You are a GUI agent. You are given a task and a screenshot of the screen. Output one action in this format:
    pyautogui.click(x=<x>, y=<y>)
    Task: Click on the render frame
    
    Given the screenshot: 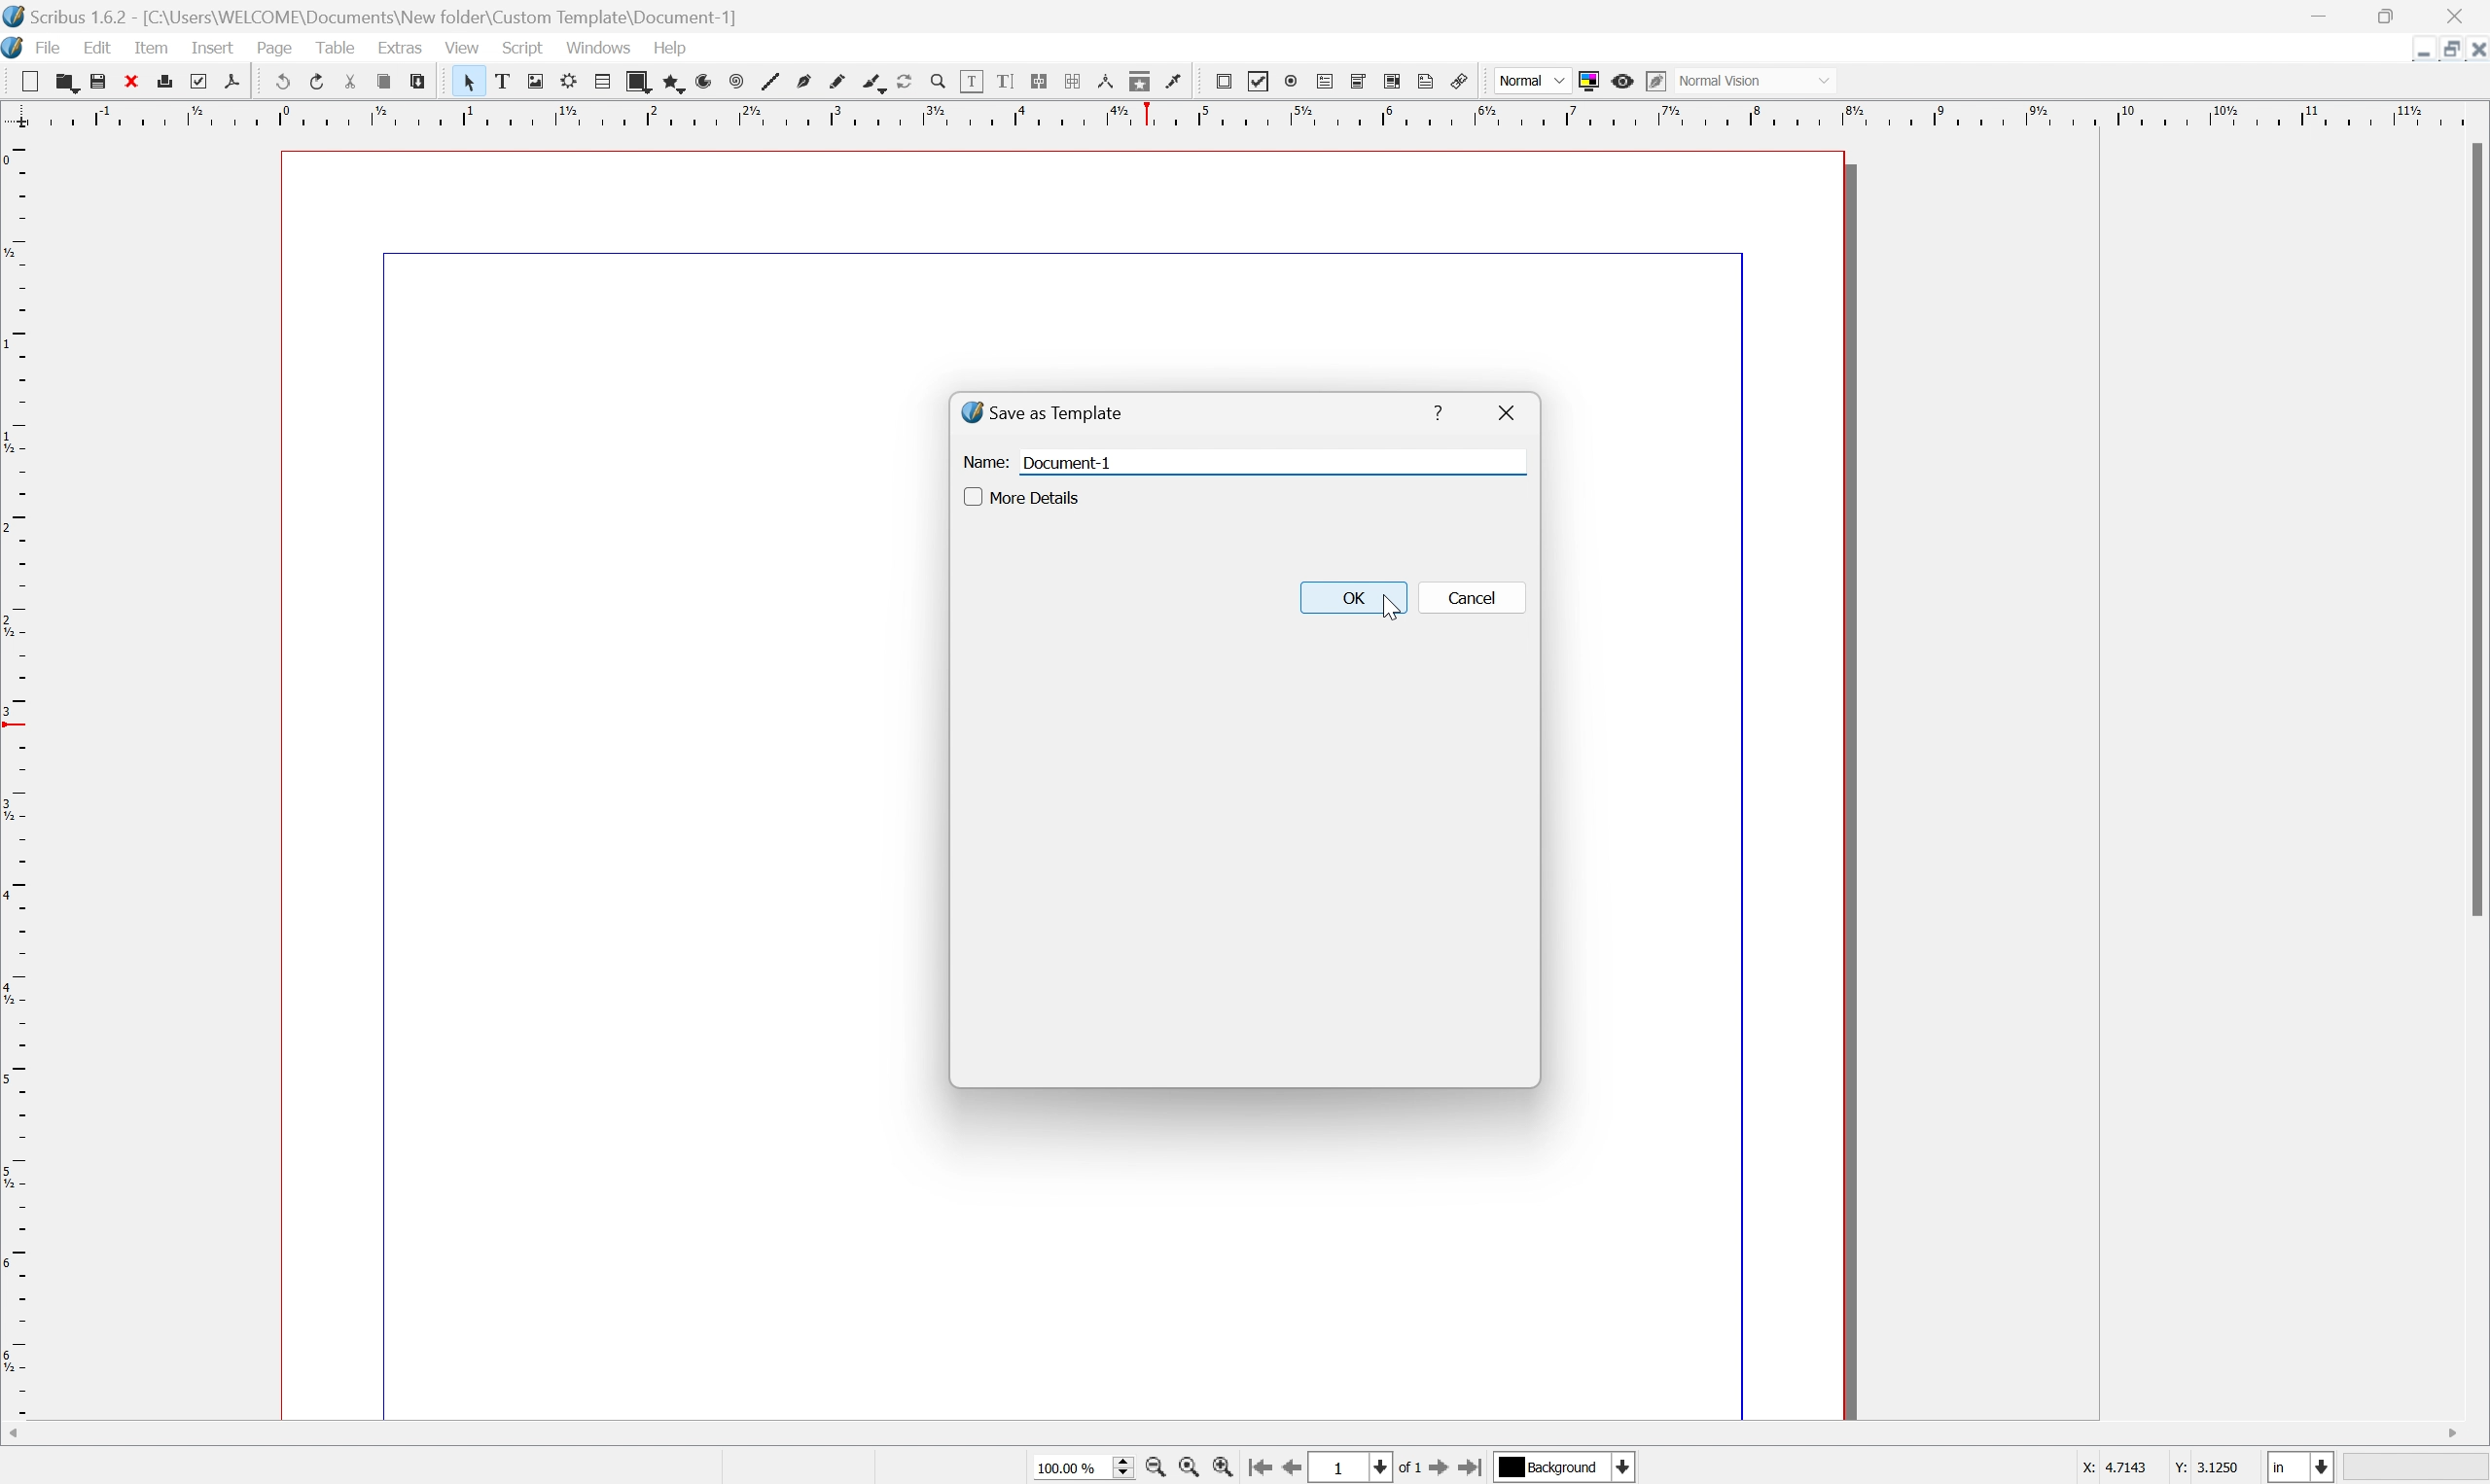 What is the action you would take?
    pyautogui.click(x=568, y=82)
    